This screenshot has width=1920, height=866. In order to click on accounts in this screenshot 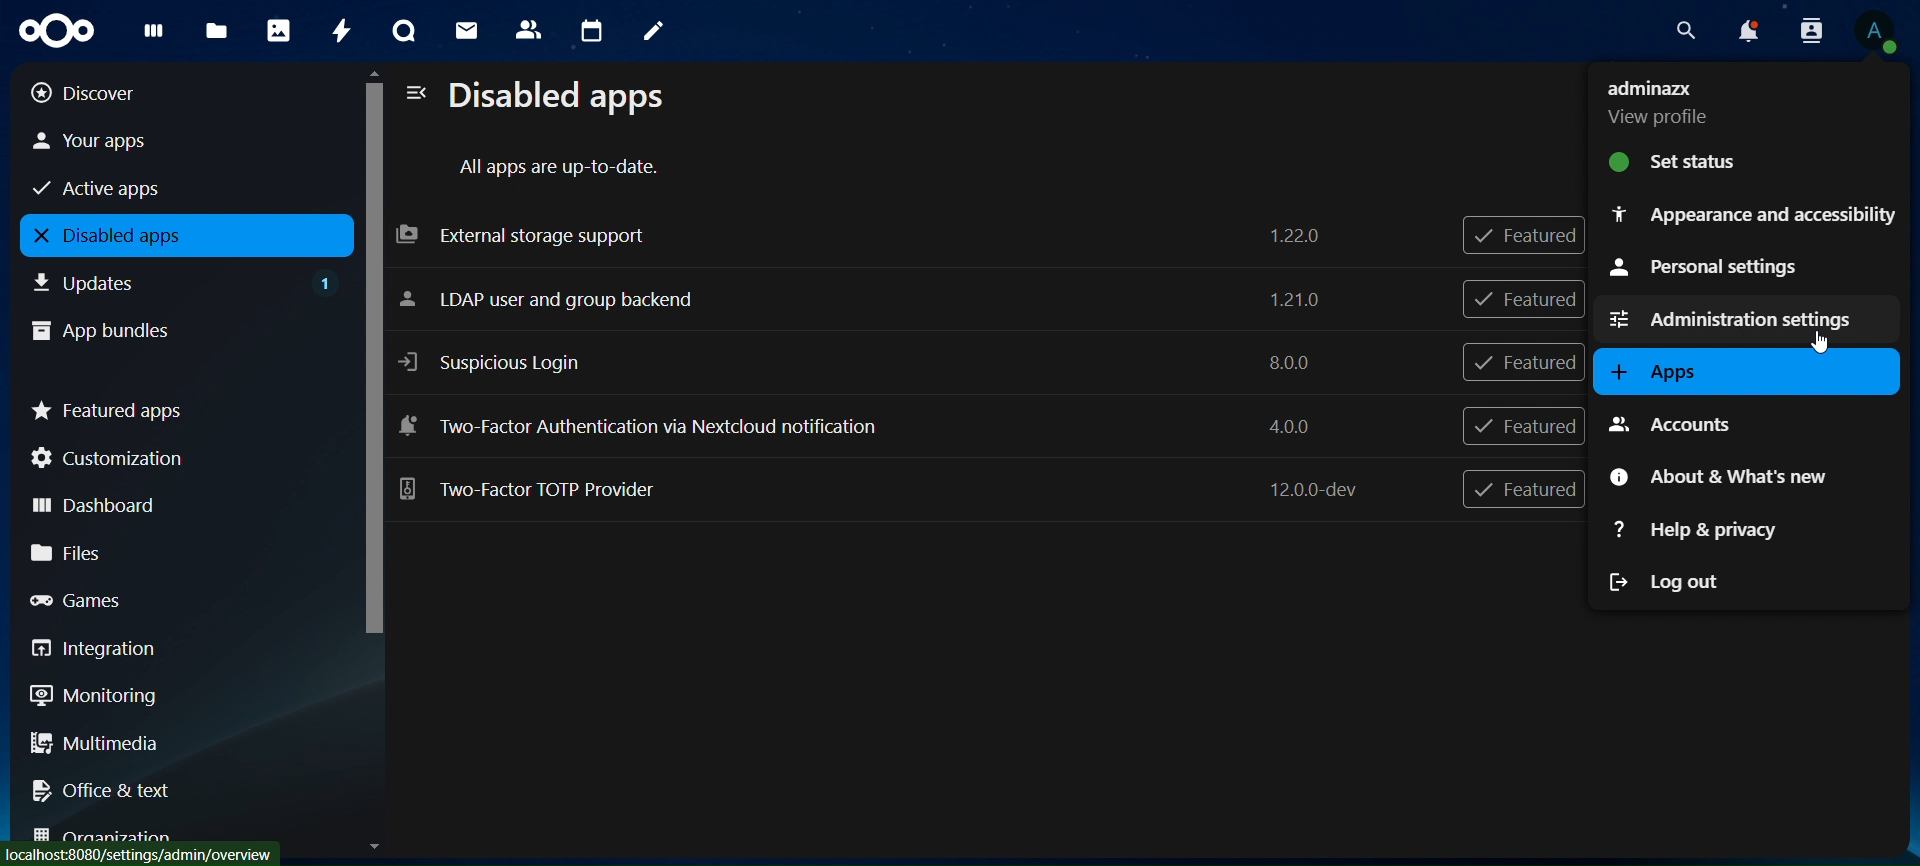, I will do `click(1693, 423)`.